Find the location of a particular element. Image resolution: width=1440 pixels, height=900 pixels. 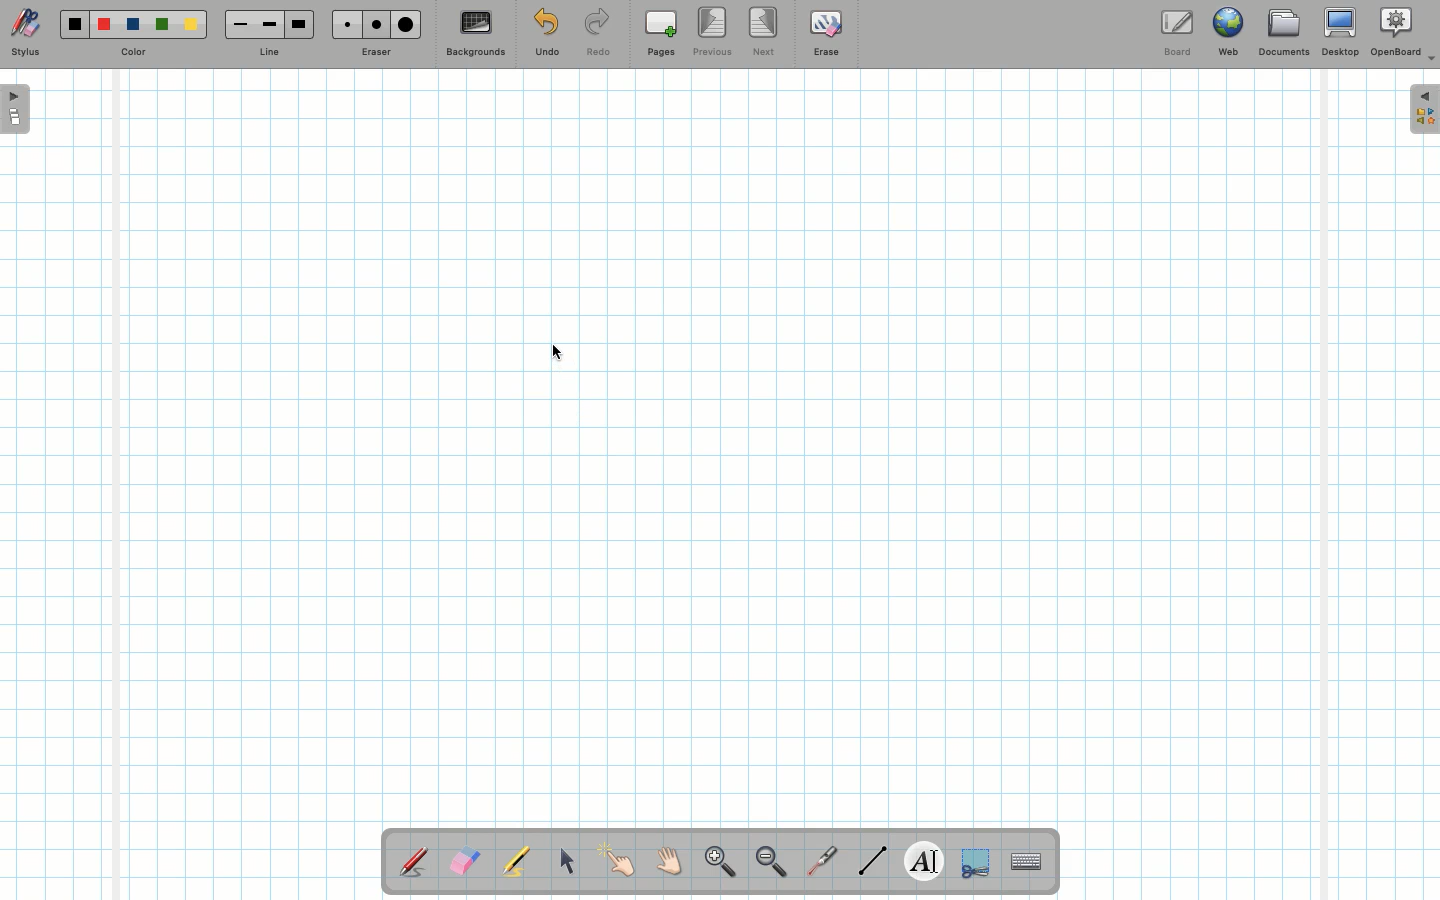

Erase is located at coordinates (825, 32).